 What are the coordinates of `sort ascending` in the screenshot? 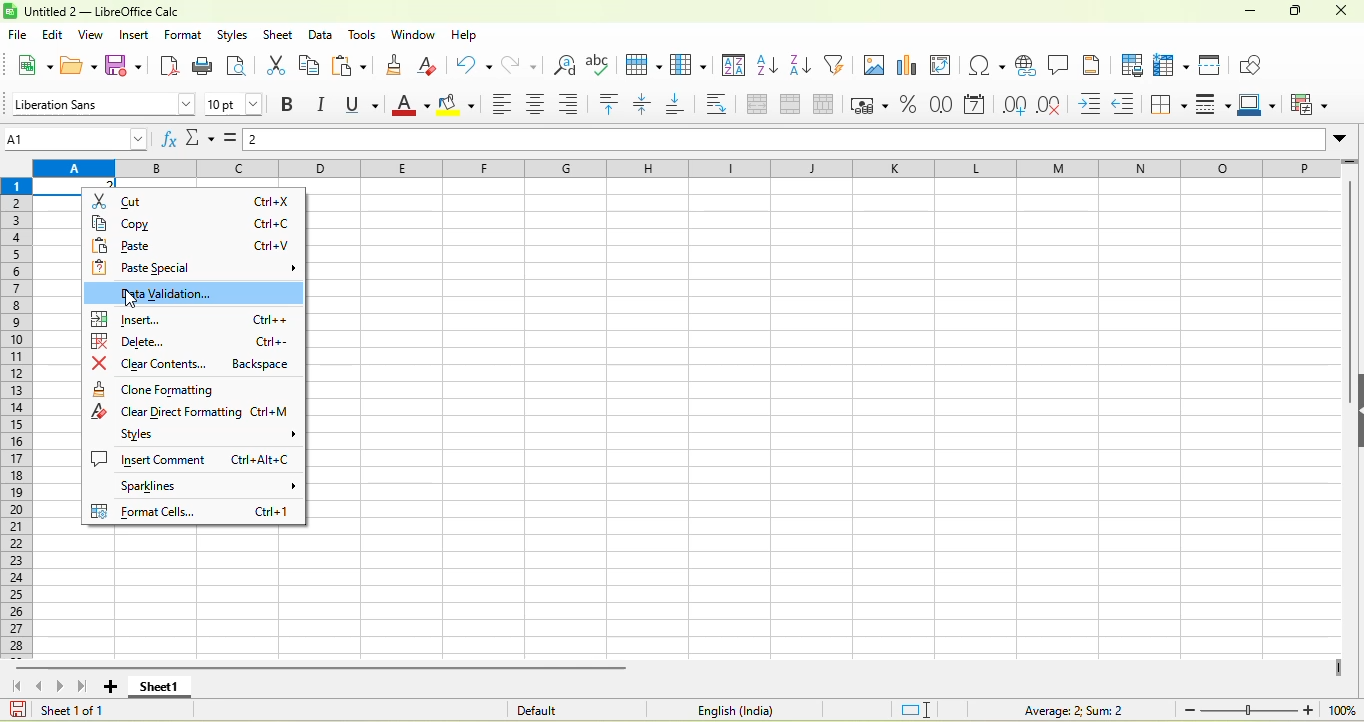 It's located at (771, 67).